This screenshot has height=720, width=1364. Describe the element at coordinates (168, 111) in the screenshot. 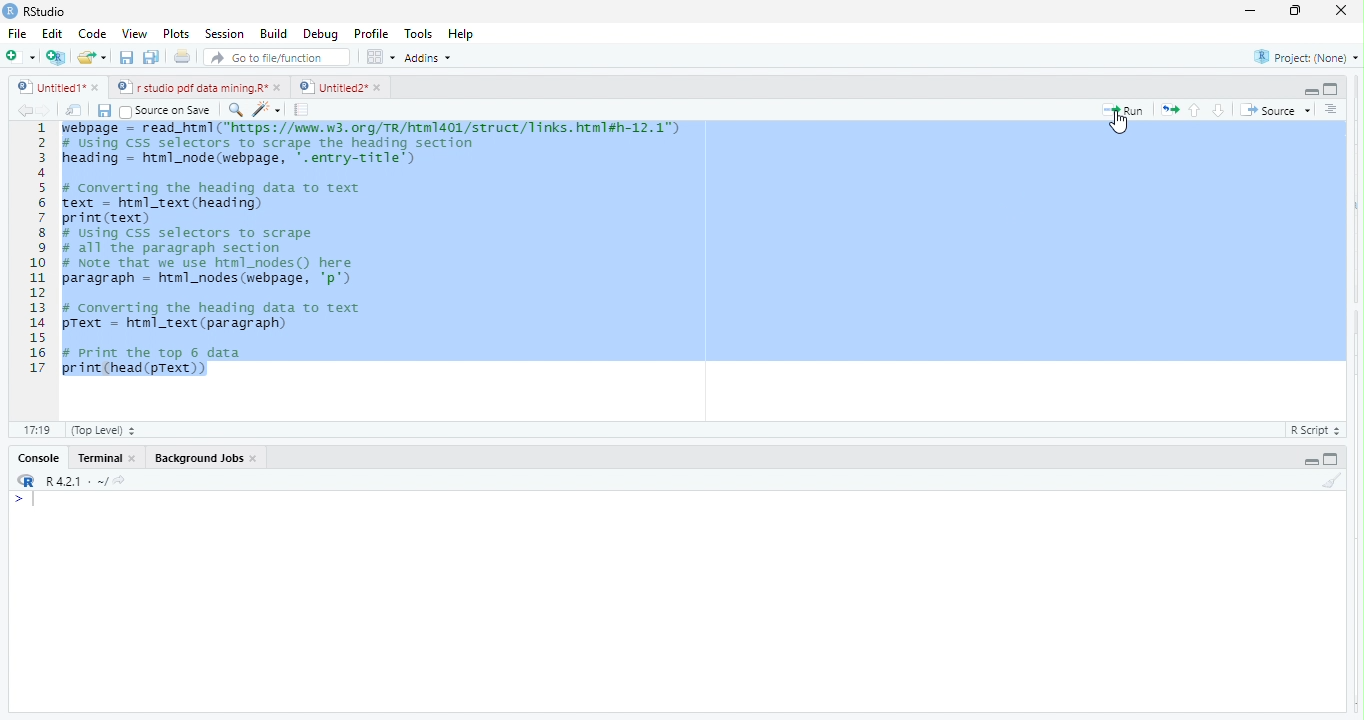

I see `Source on Save` at that location.